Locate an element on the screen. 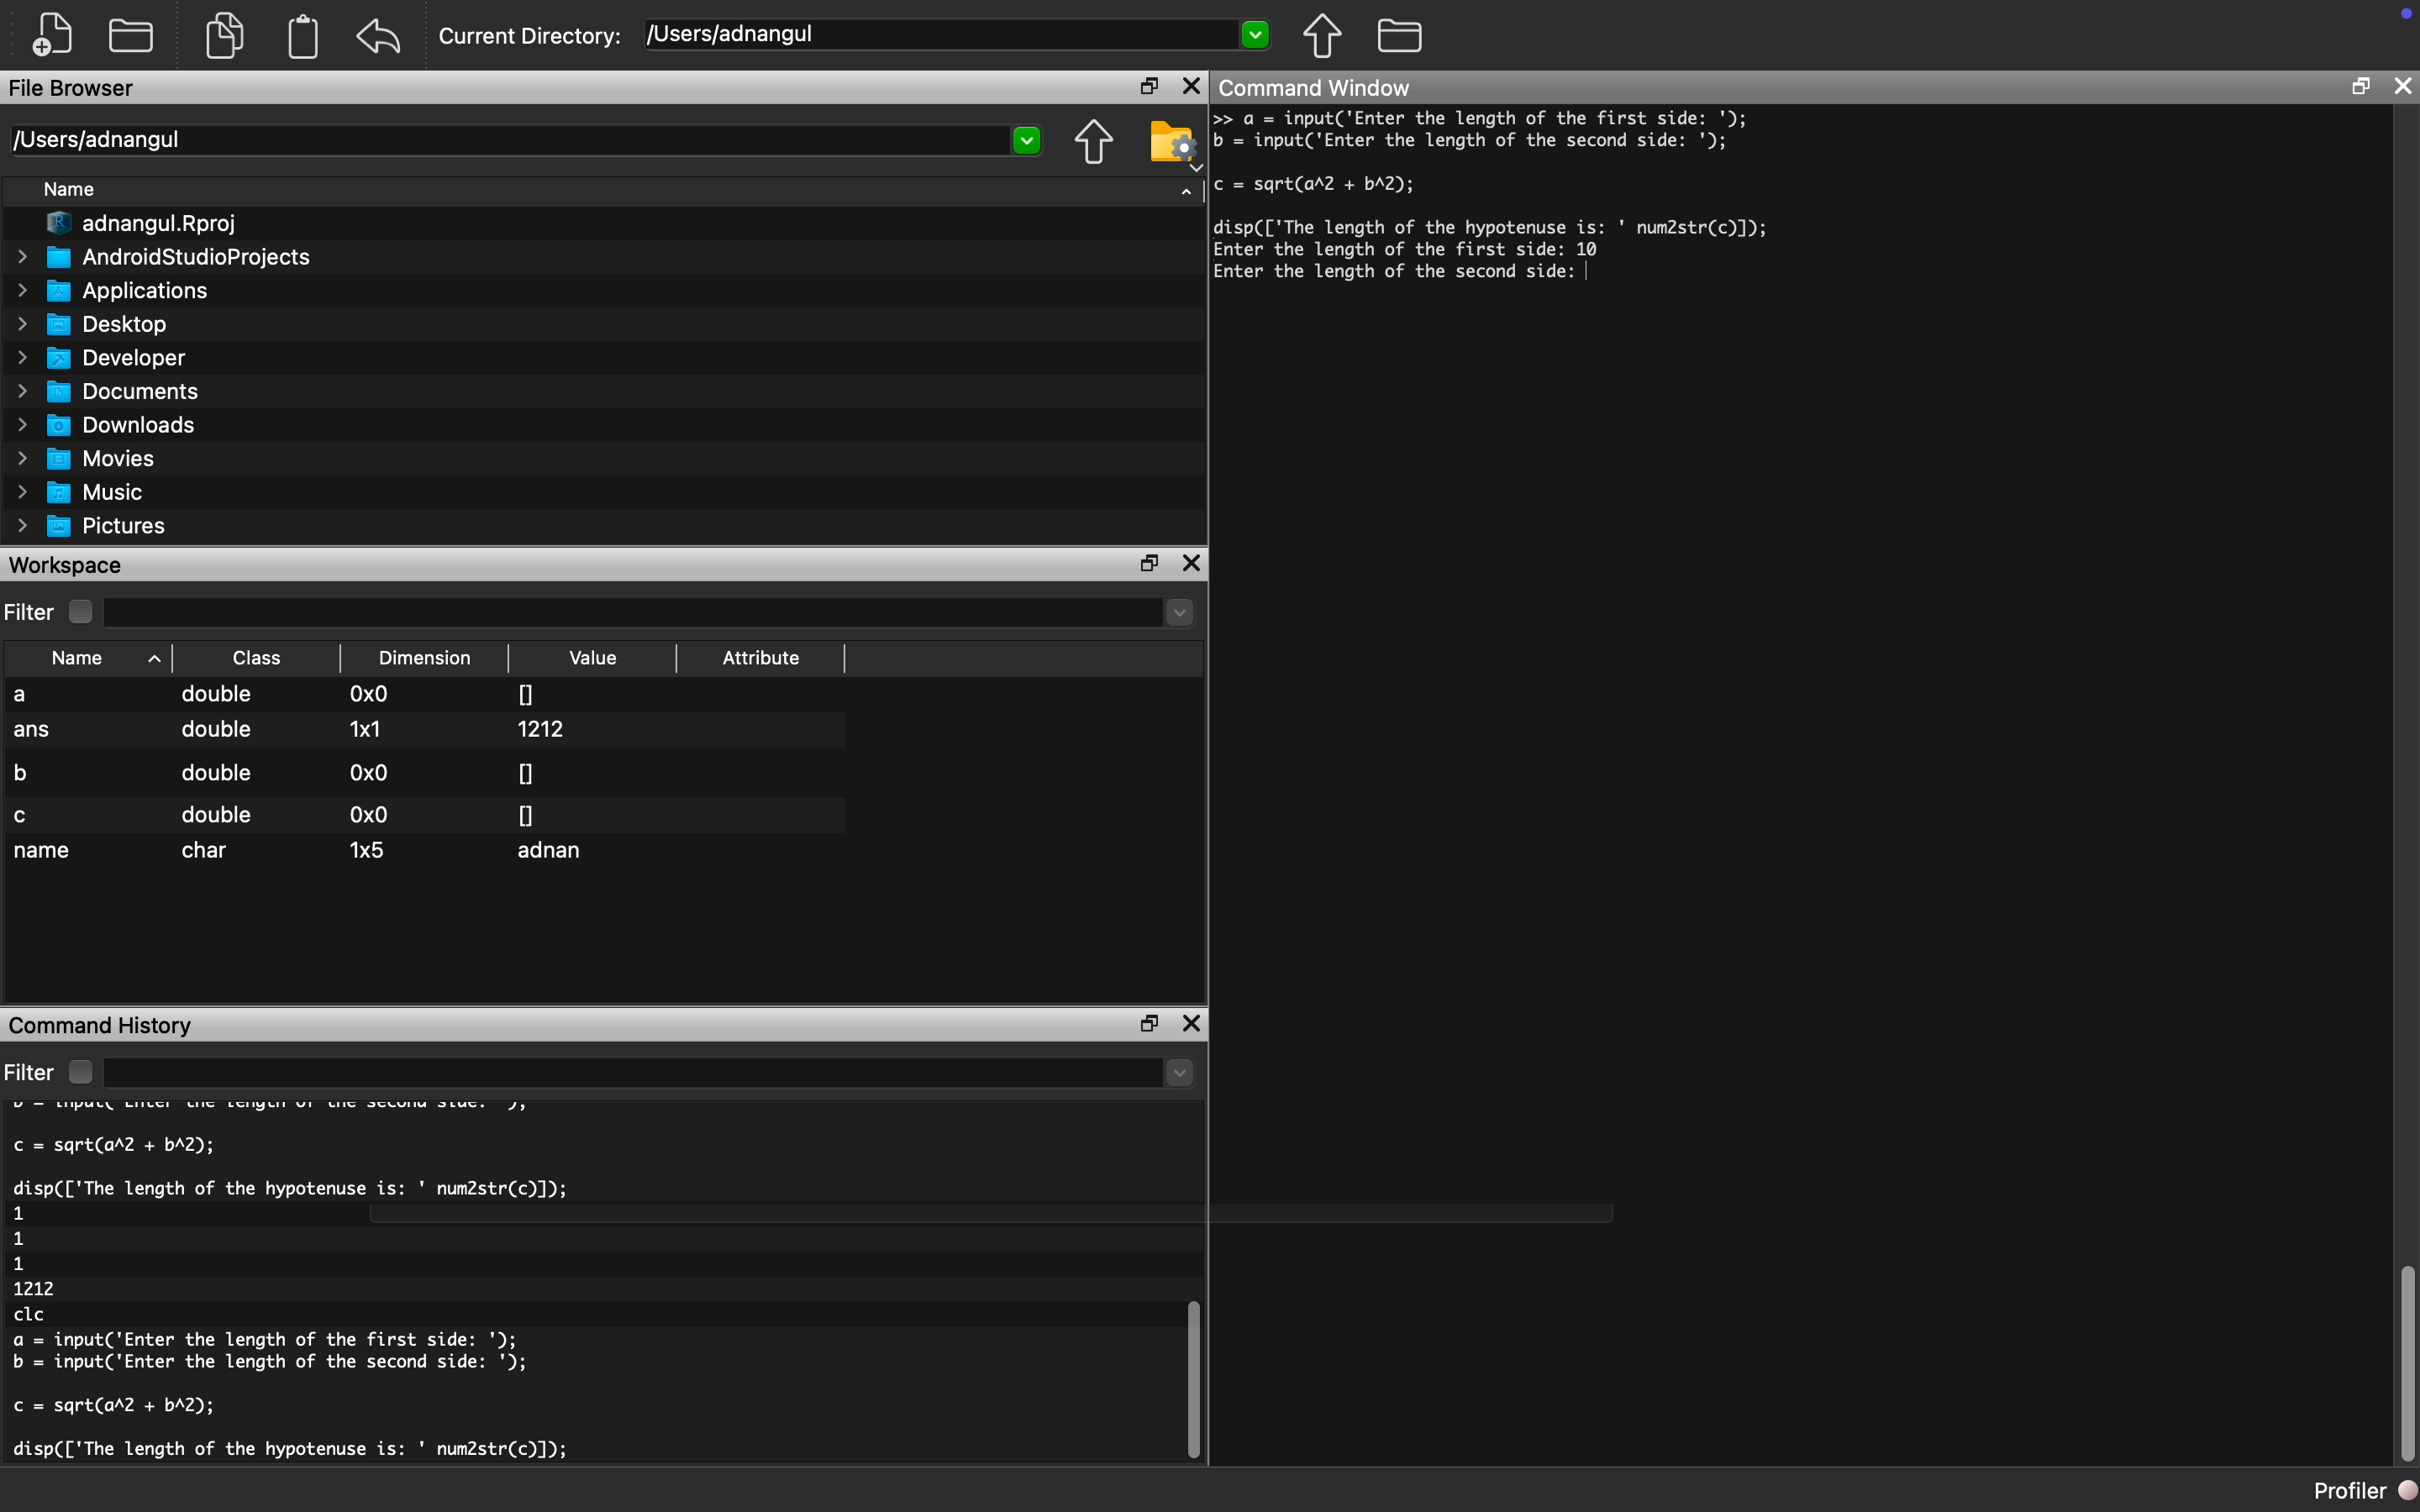 This screenshot has height=1512, width=2420. 0 is located at coordinates (527, 814).